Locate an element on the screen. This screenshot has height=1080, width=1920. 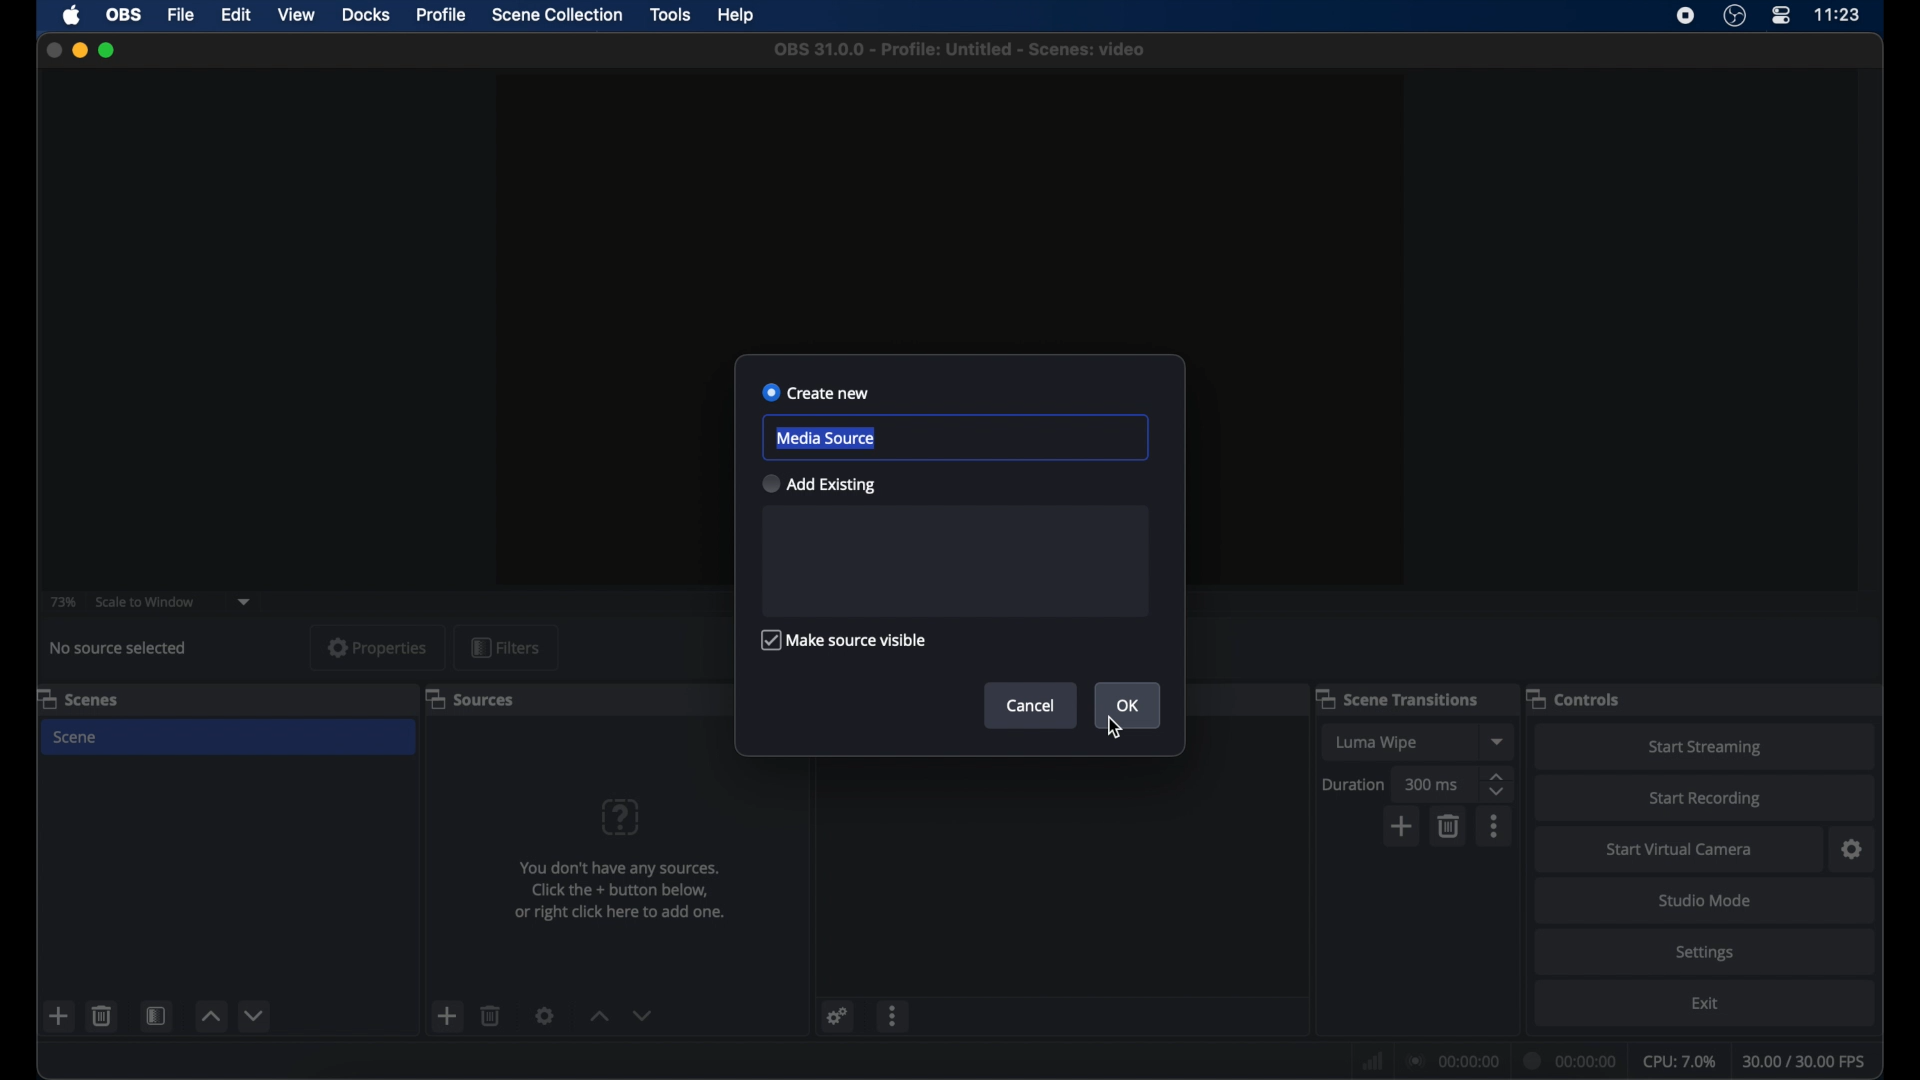
apple icon is located at coordinates (72, 16).